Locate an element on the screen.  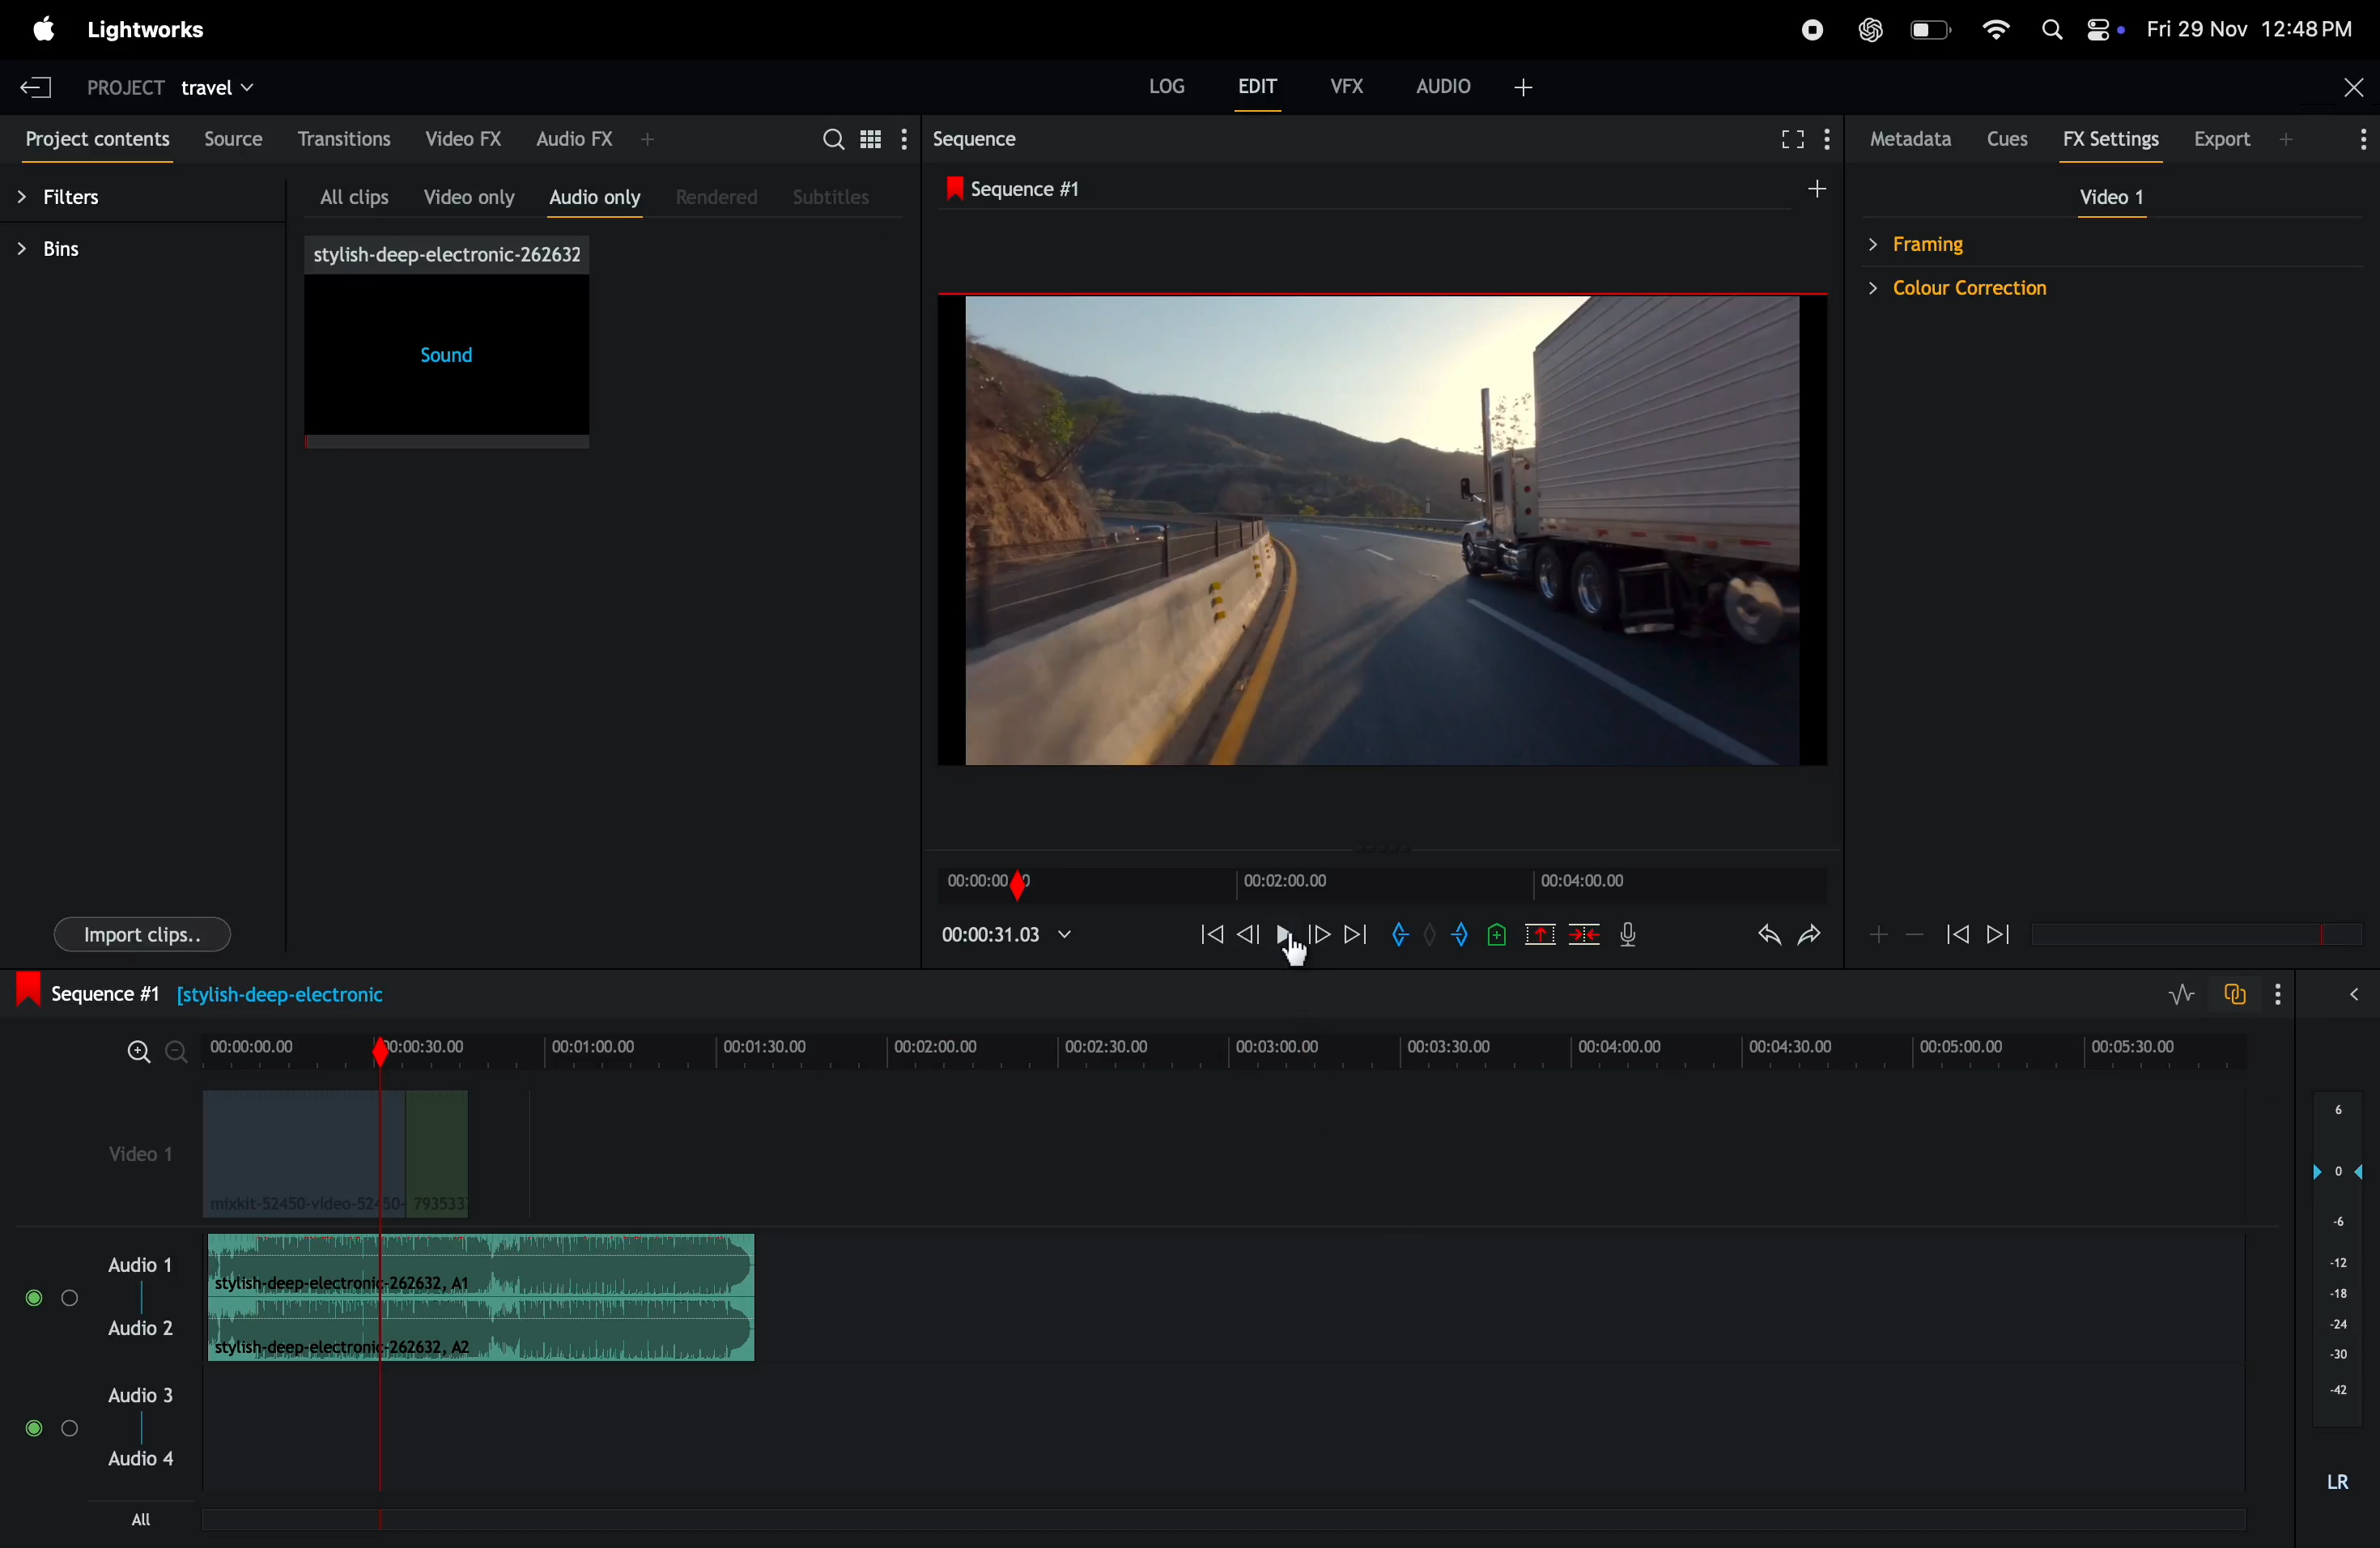
toggle auto track sync is located at coordinates (2233, 994).